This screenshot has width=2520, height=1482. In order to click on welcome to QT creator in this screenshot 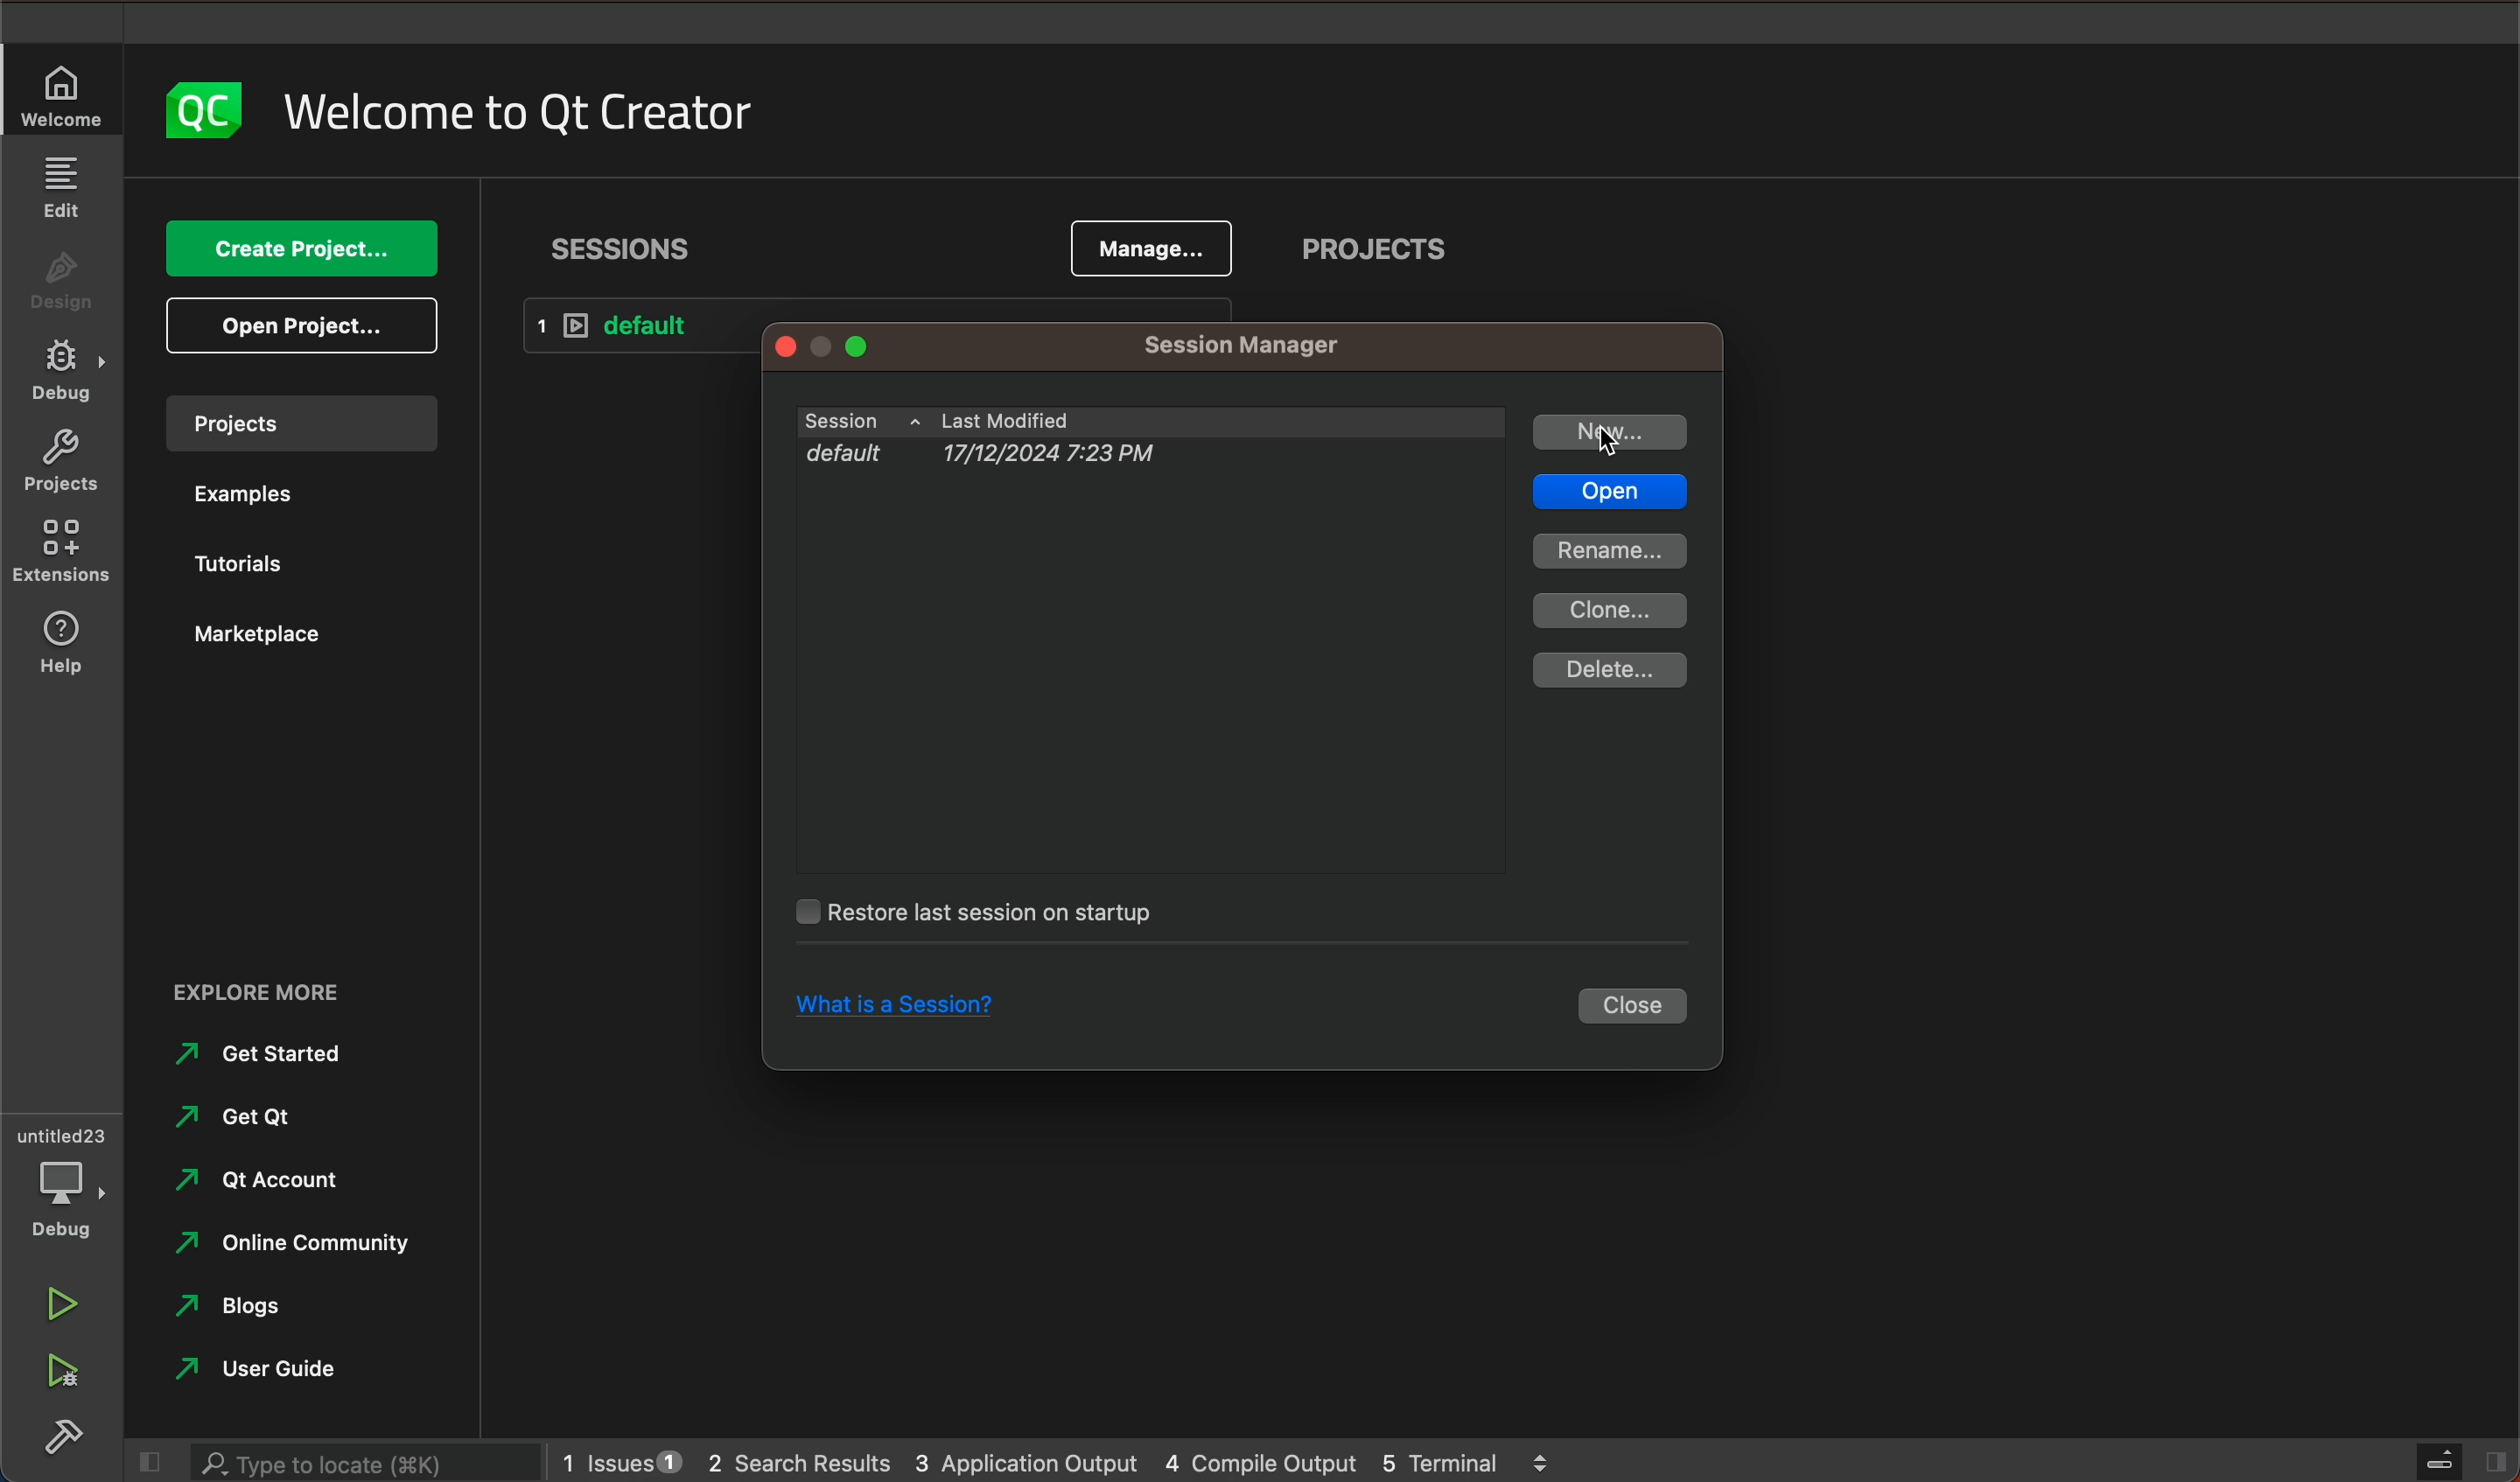, I will do `click(520, 112)`.